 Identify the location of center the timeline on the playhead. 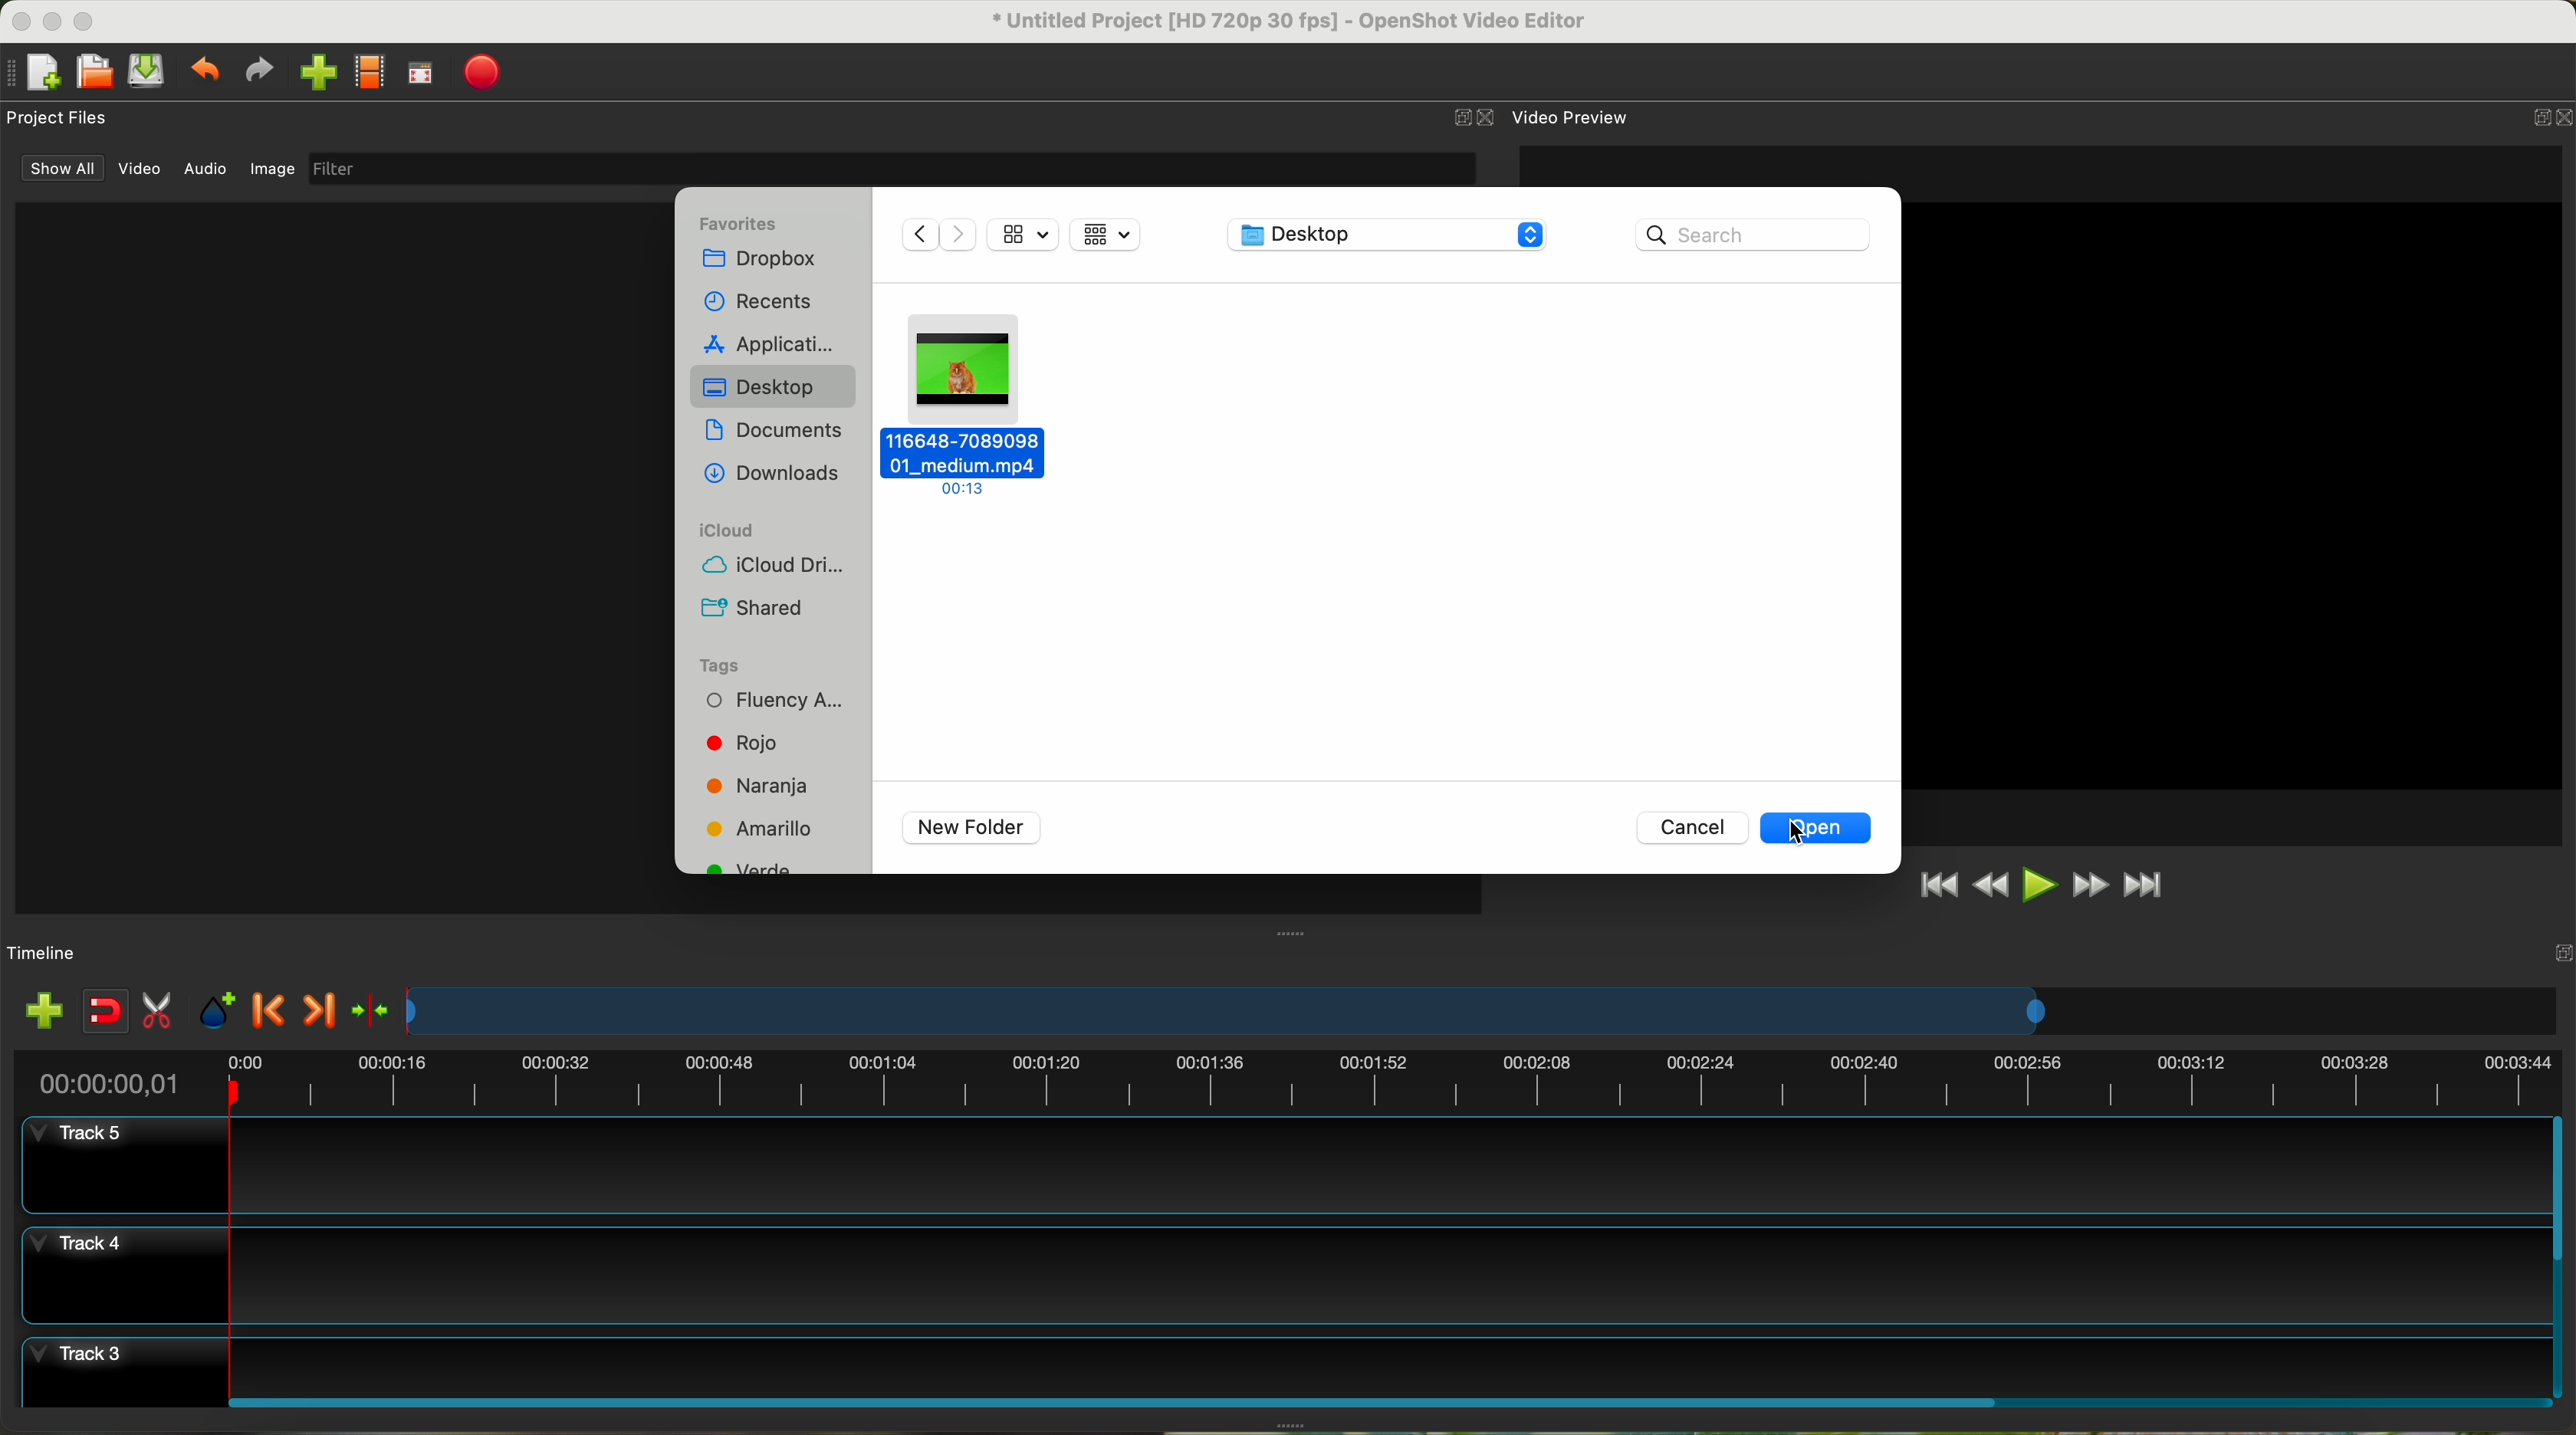
(373, 1012).